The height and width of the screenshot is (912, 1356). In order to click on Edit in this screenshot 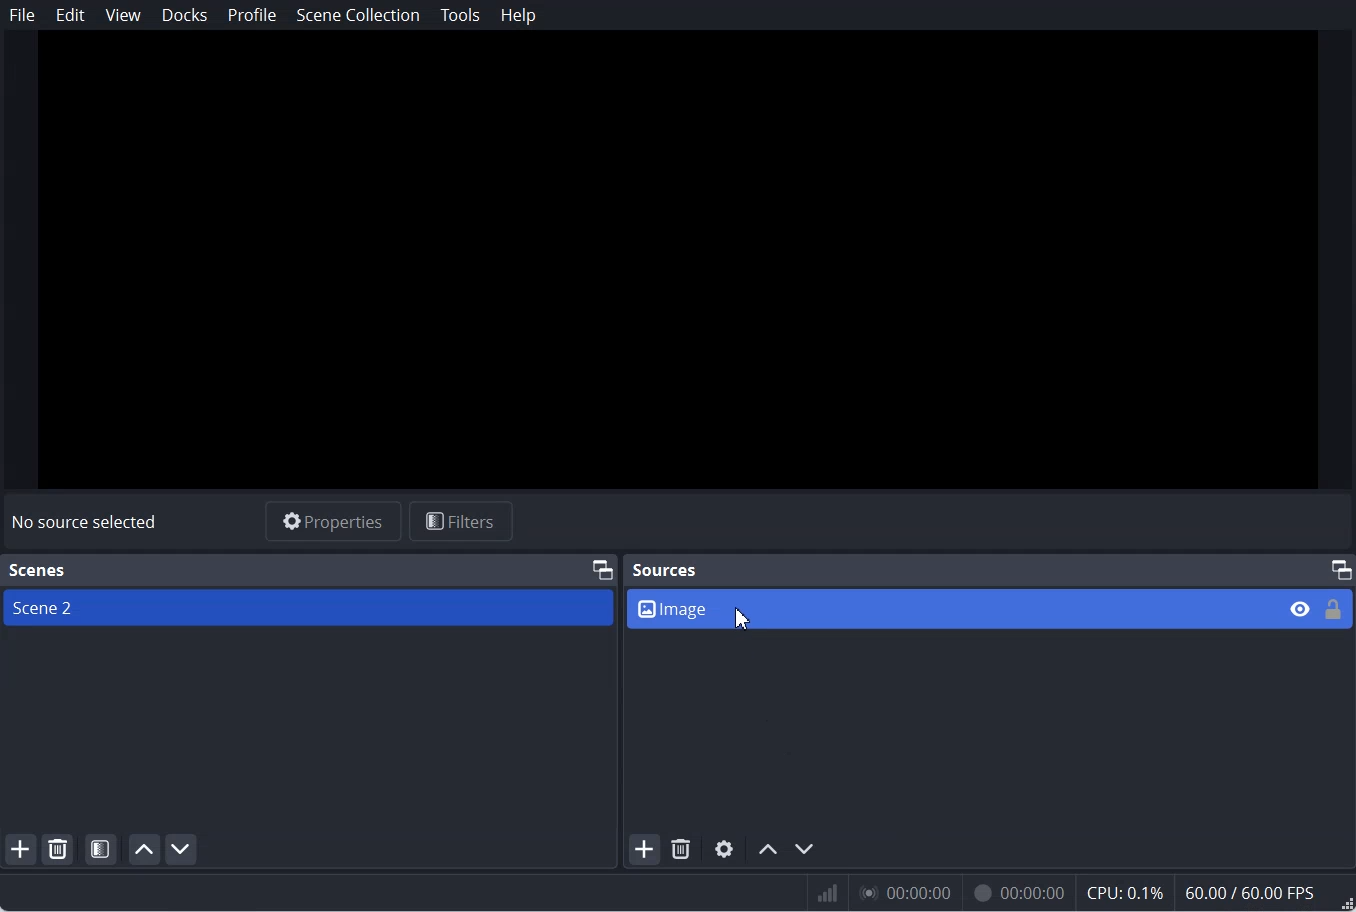, I will do `click(71, 15)`.